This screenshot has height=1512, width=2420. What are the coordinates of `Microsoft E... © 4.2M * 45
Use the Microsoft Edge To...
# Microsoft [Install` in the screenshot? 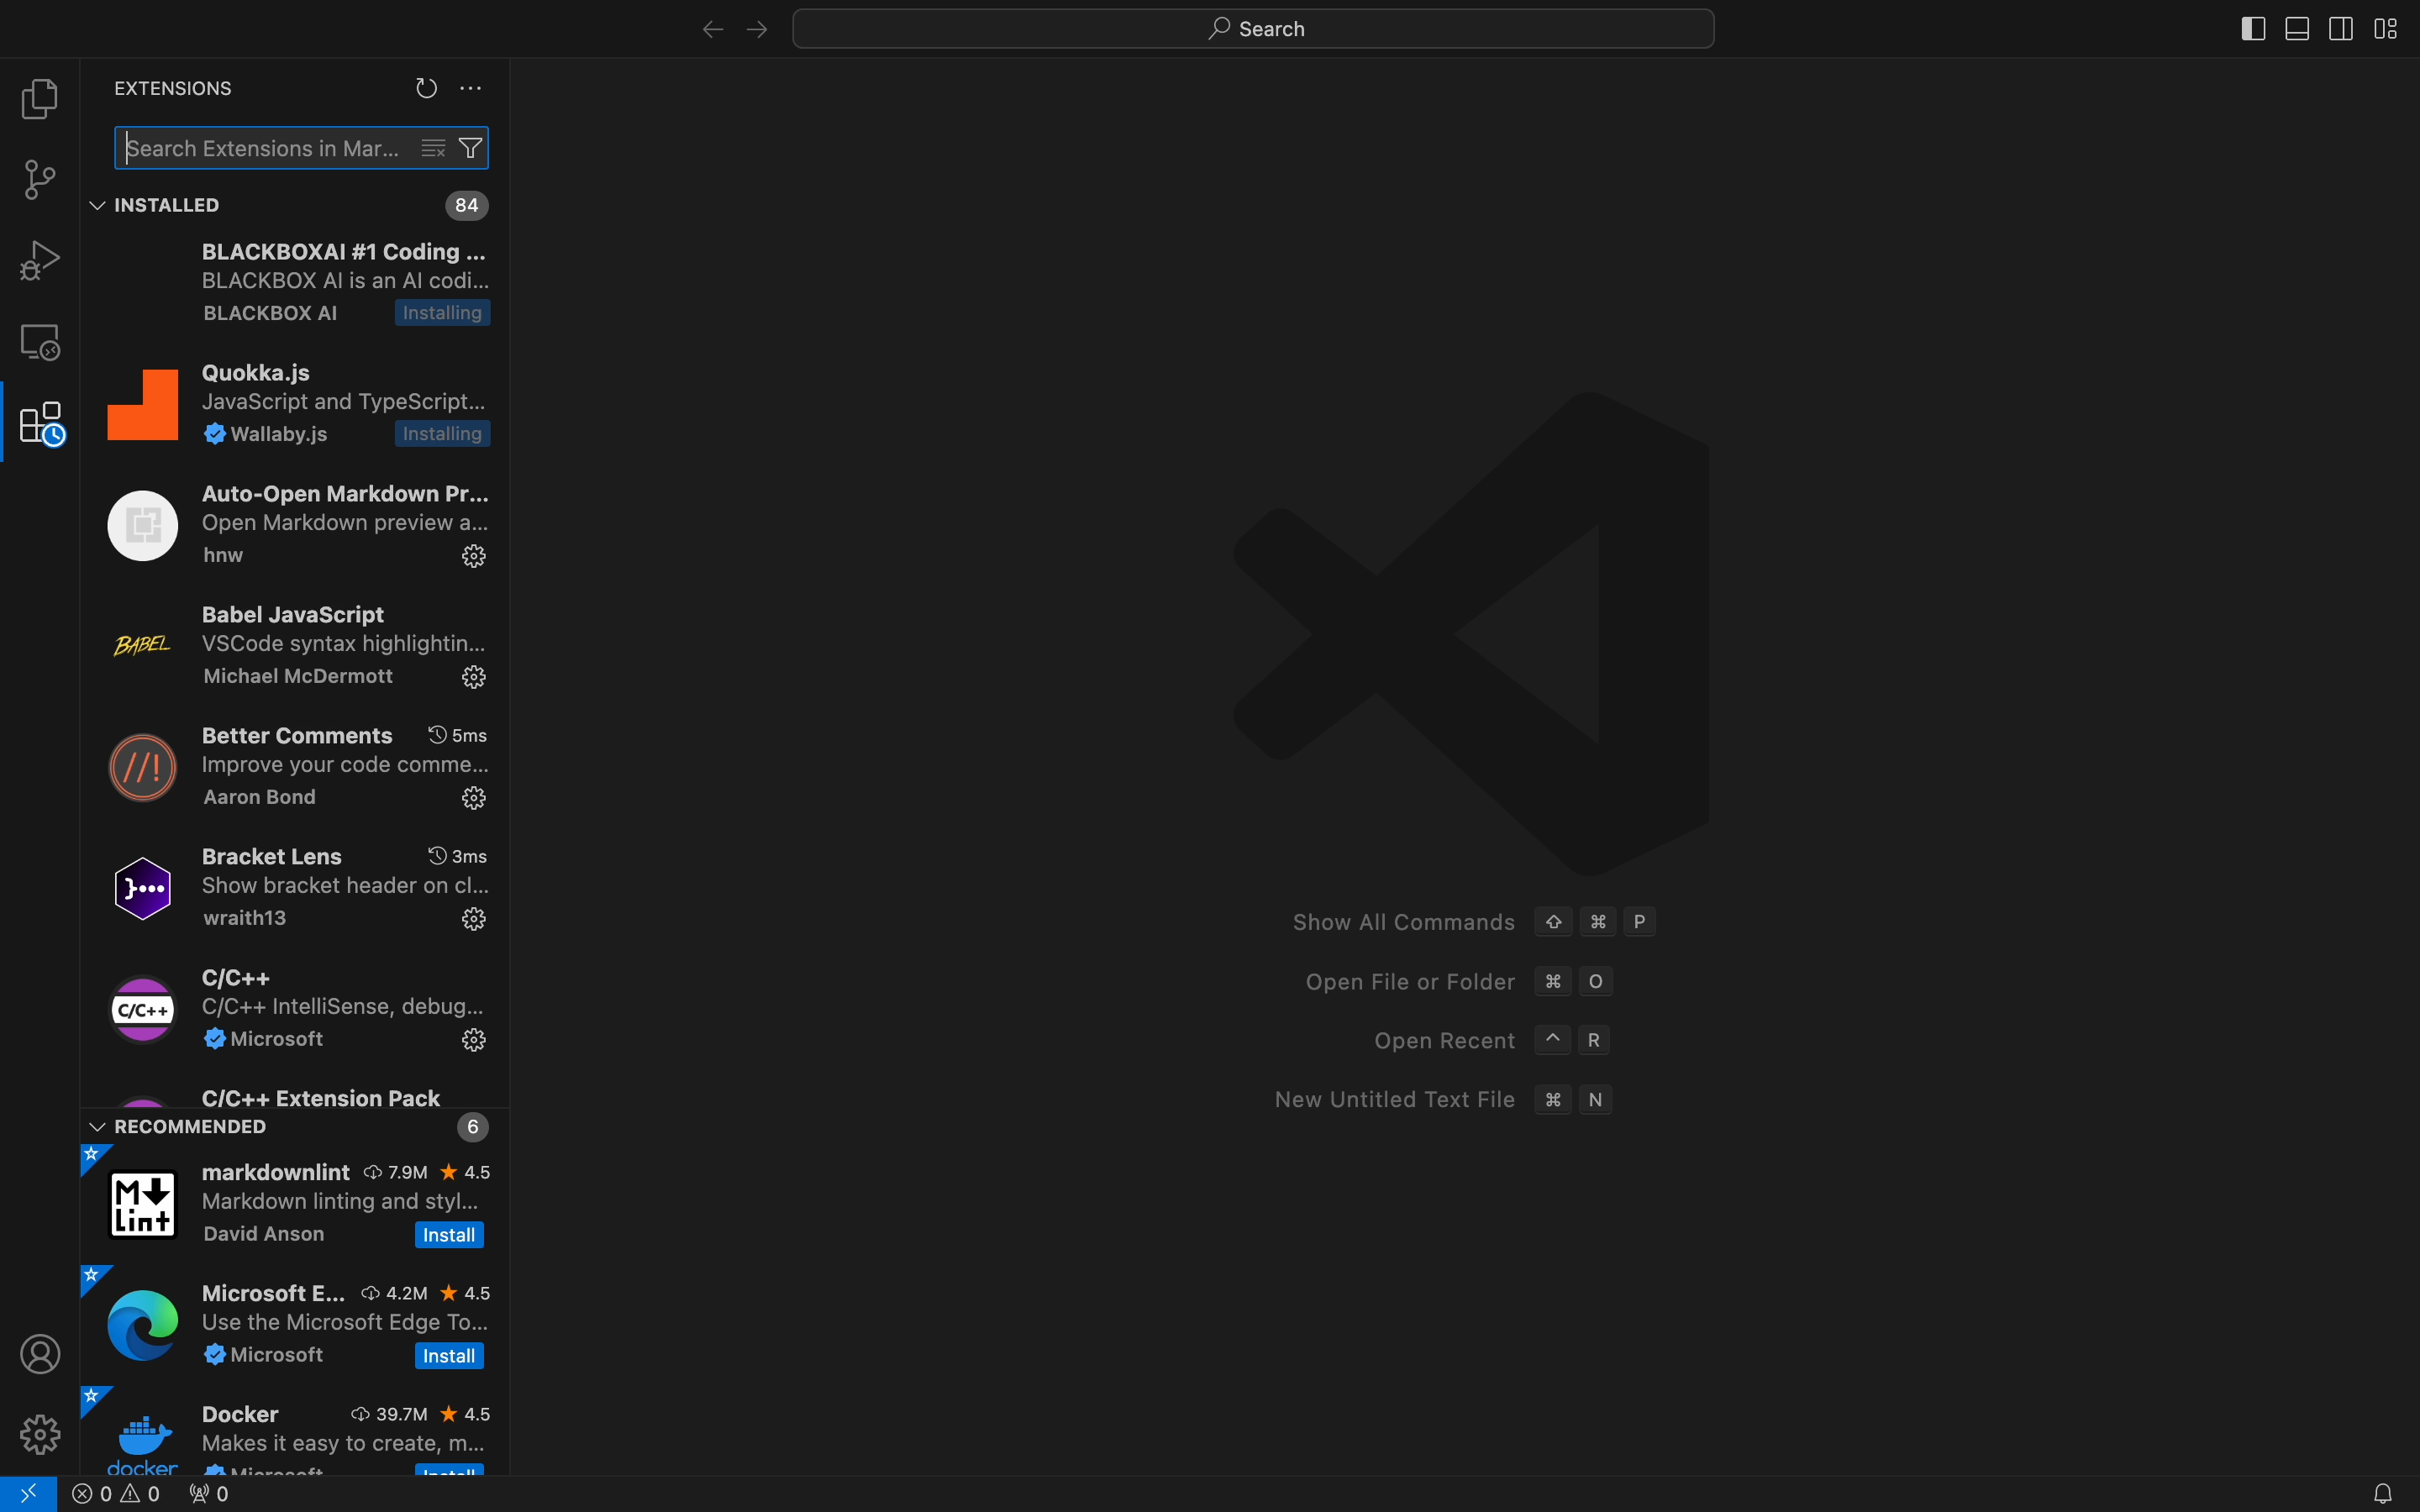 It's located at (294, 1323).